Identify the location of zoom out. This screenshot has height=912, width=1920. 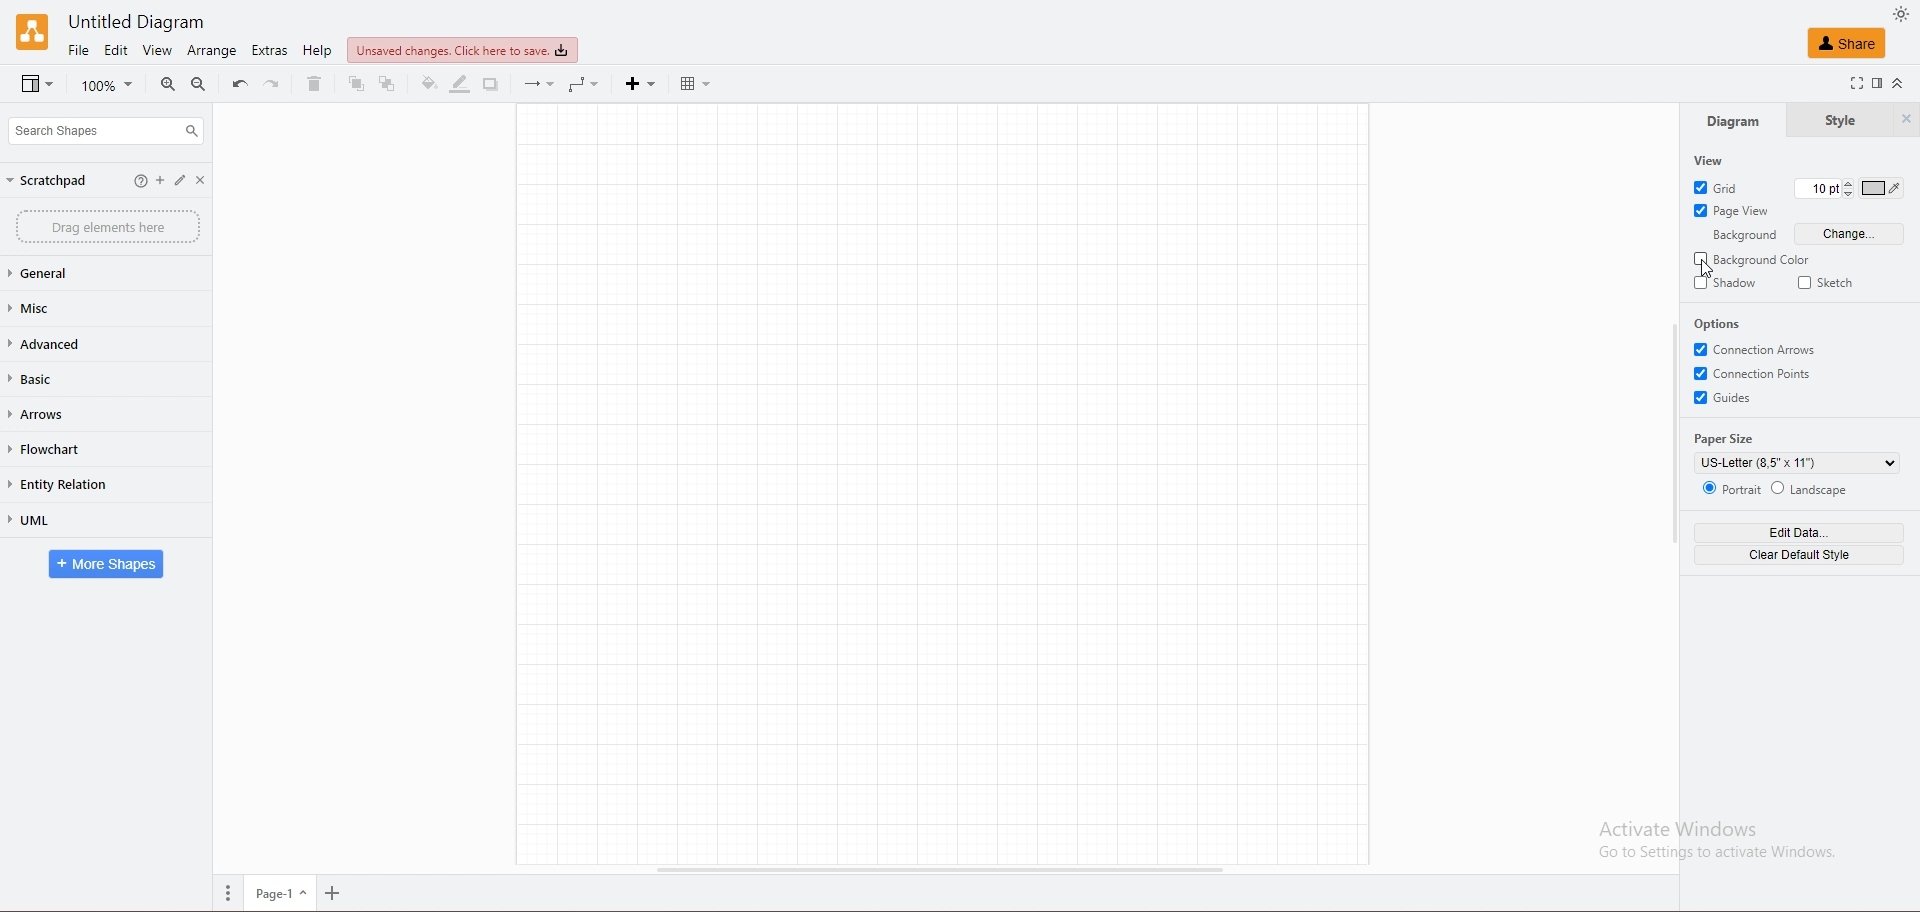
(199, 84).